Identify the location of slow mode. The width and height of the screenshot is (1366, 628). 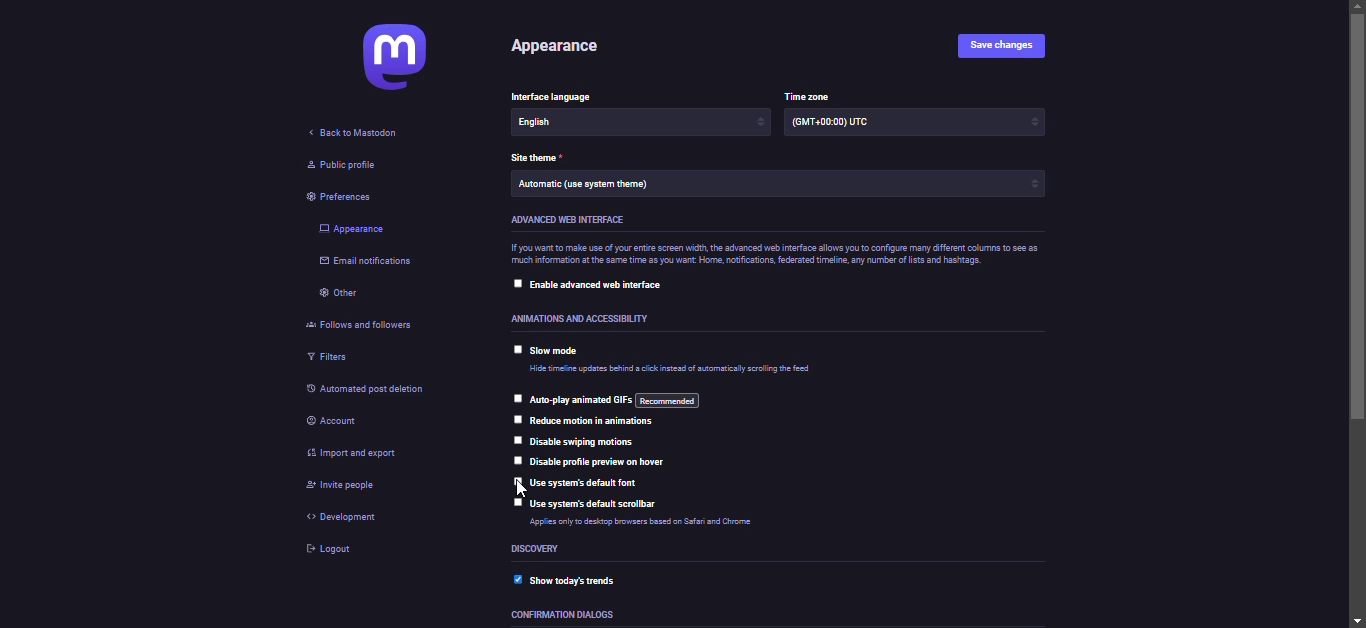
(560, 351).